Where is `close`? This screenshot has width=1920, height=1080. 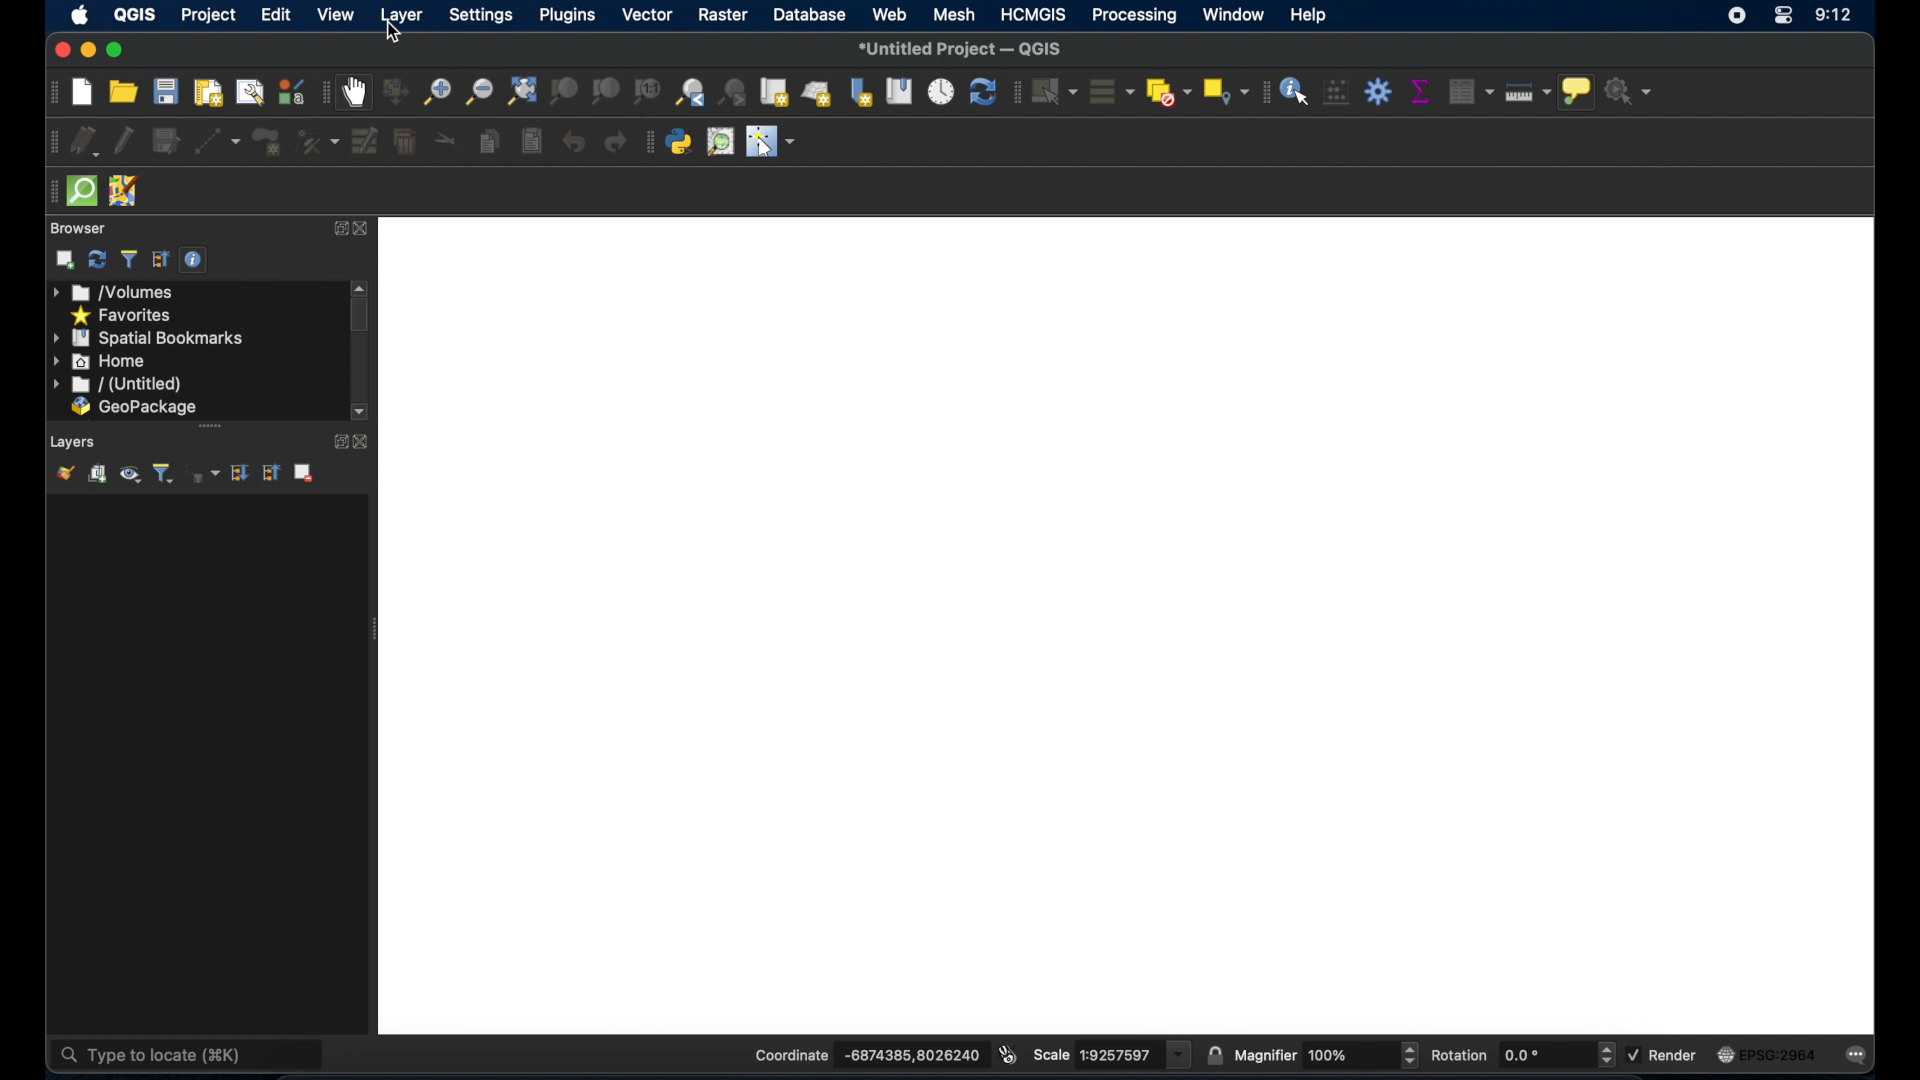 close is located at coordinates (364, 229).